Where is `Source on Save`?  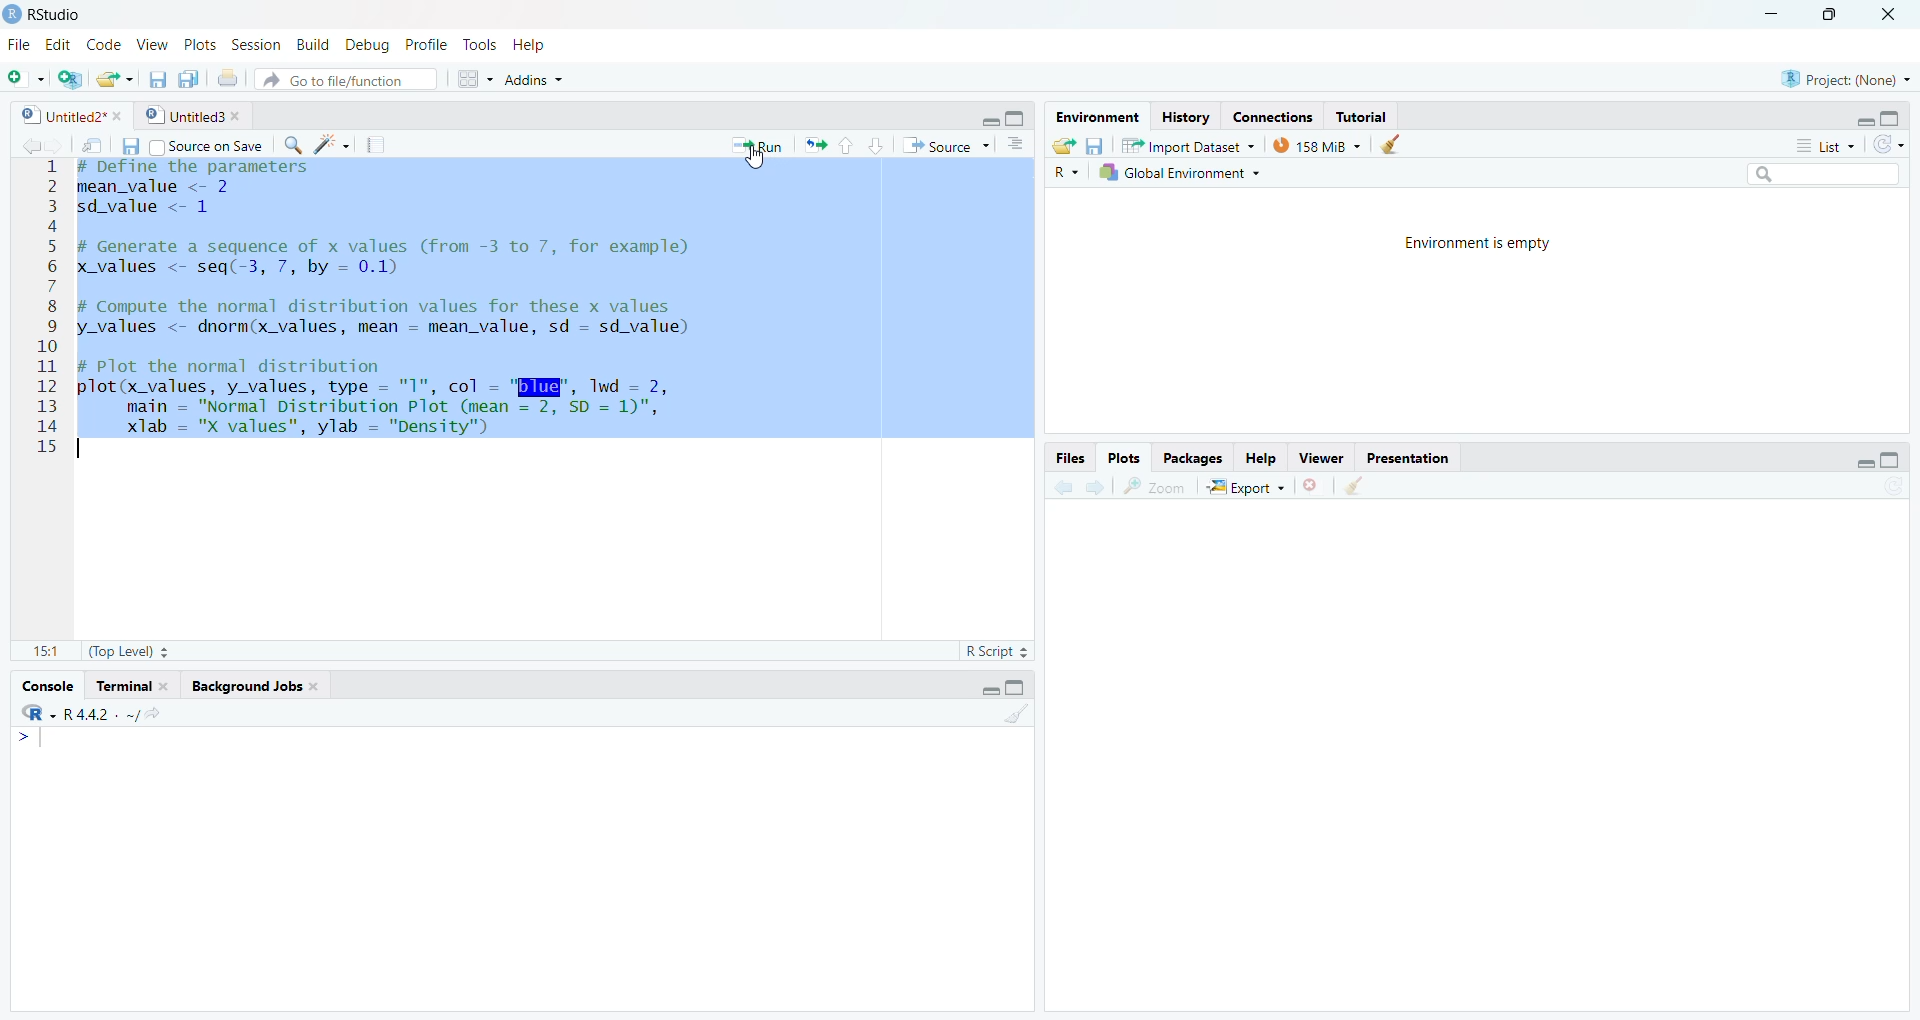
Source on Save is located at coordinates (211, 145).